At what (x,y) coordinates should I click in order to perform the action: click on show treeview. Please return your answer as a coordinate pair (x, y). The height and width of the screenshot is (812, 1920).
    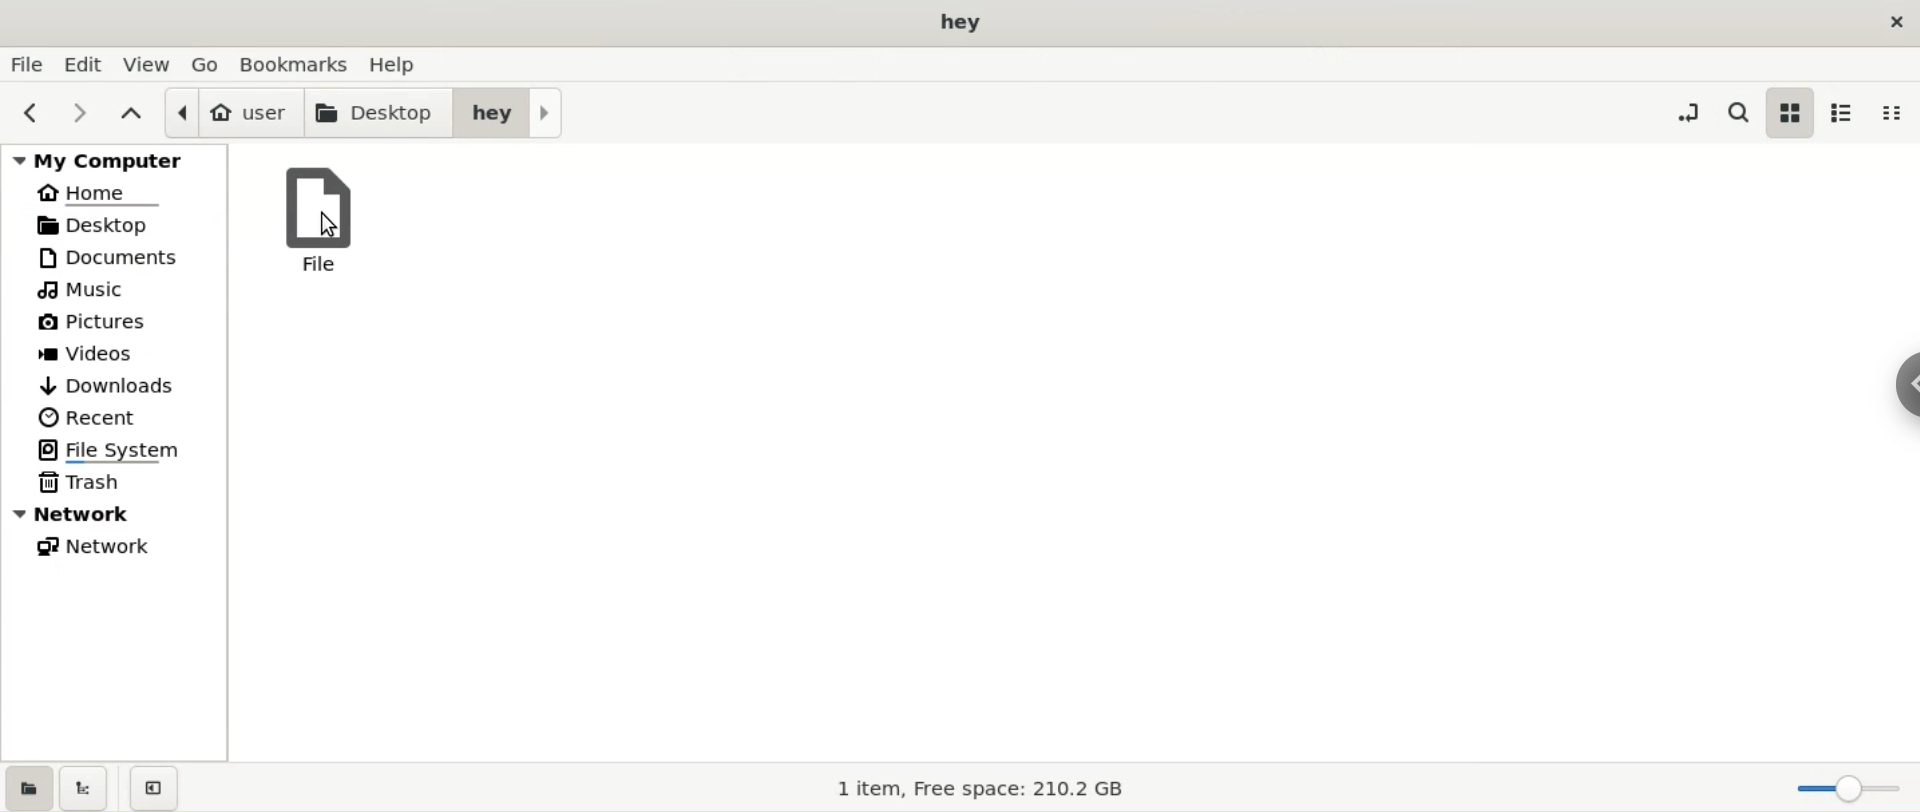
    Looking at the image, I should click on (88, 787).